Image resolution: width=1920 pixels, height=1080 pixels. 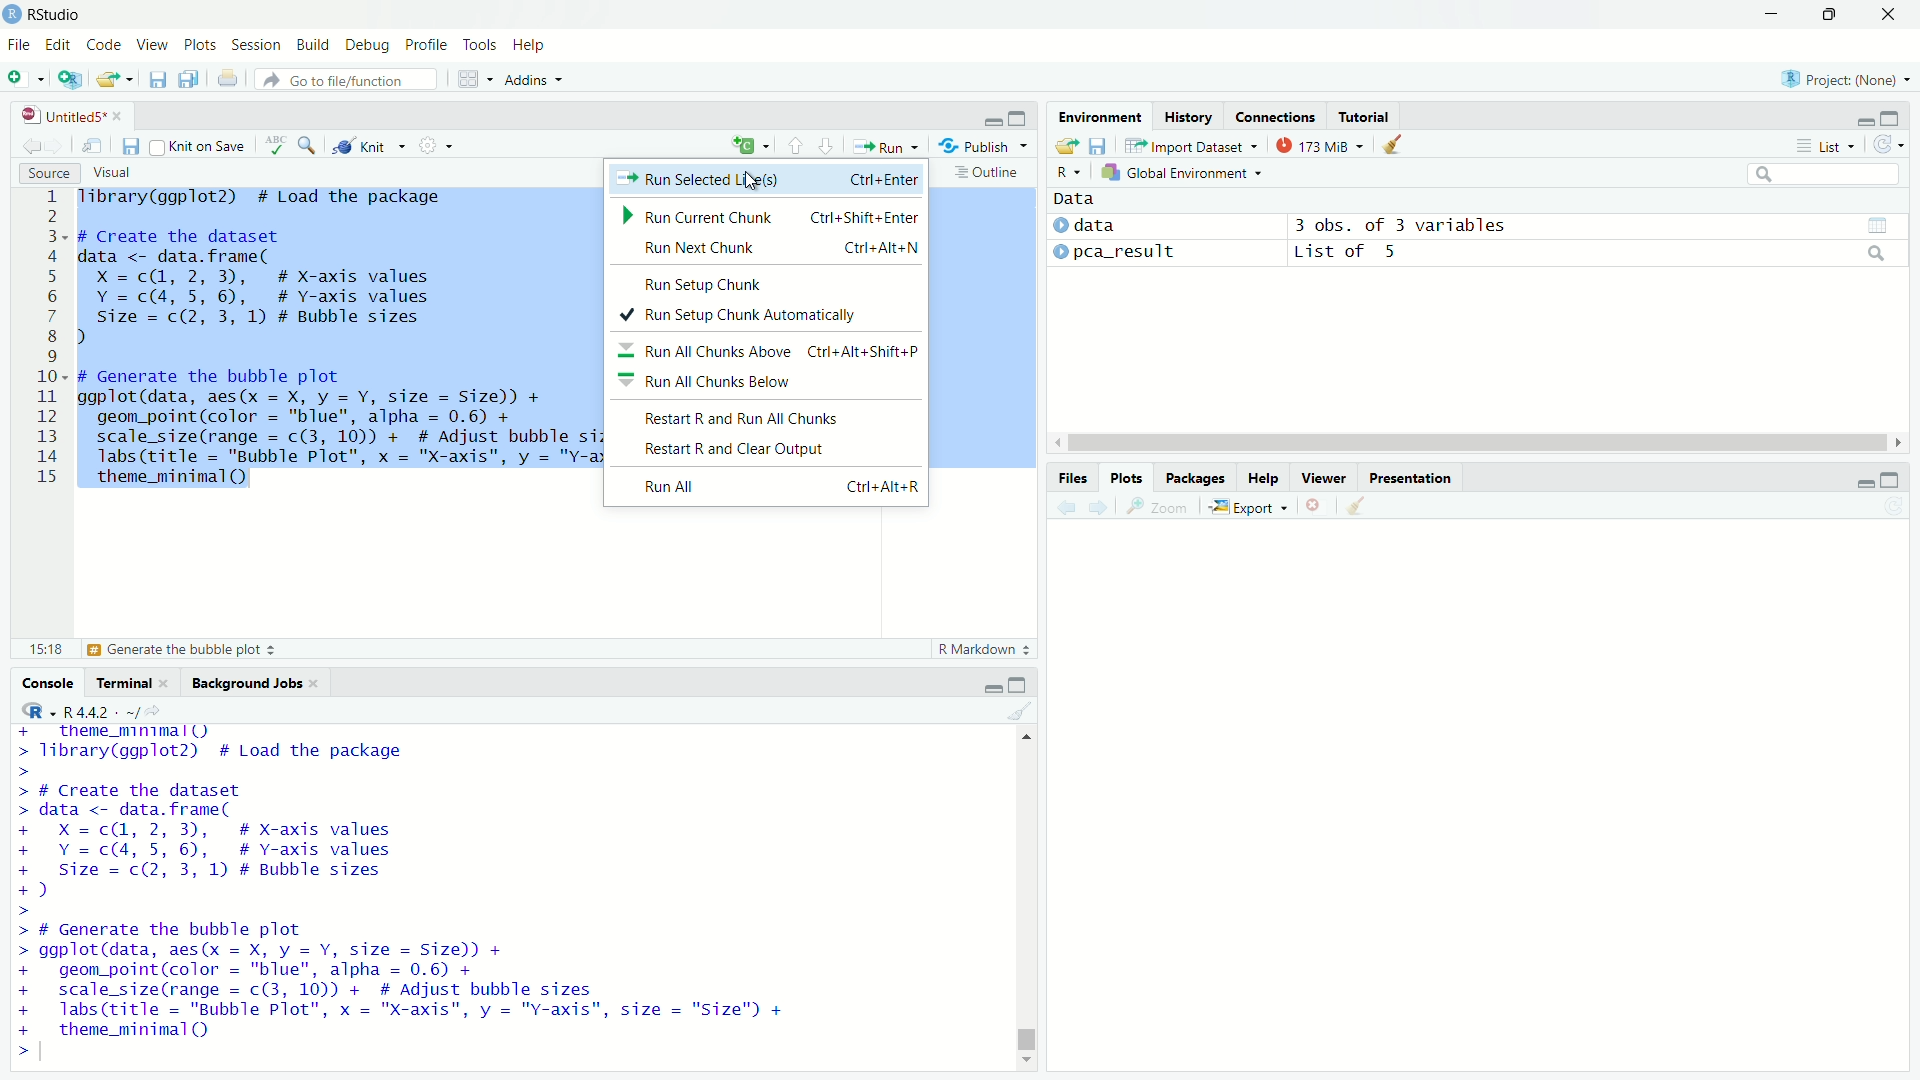 I want to click on save all documents, so click(x=192, y=77).